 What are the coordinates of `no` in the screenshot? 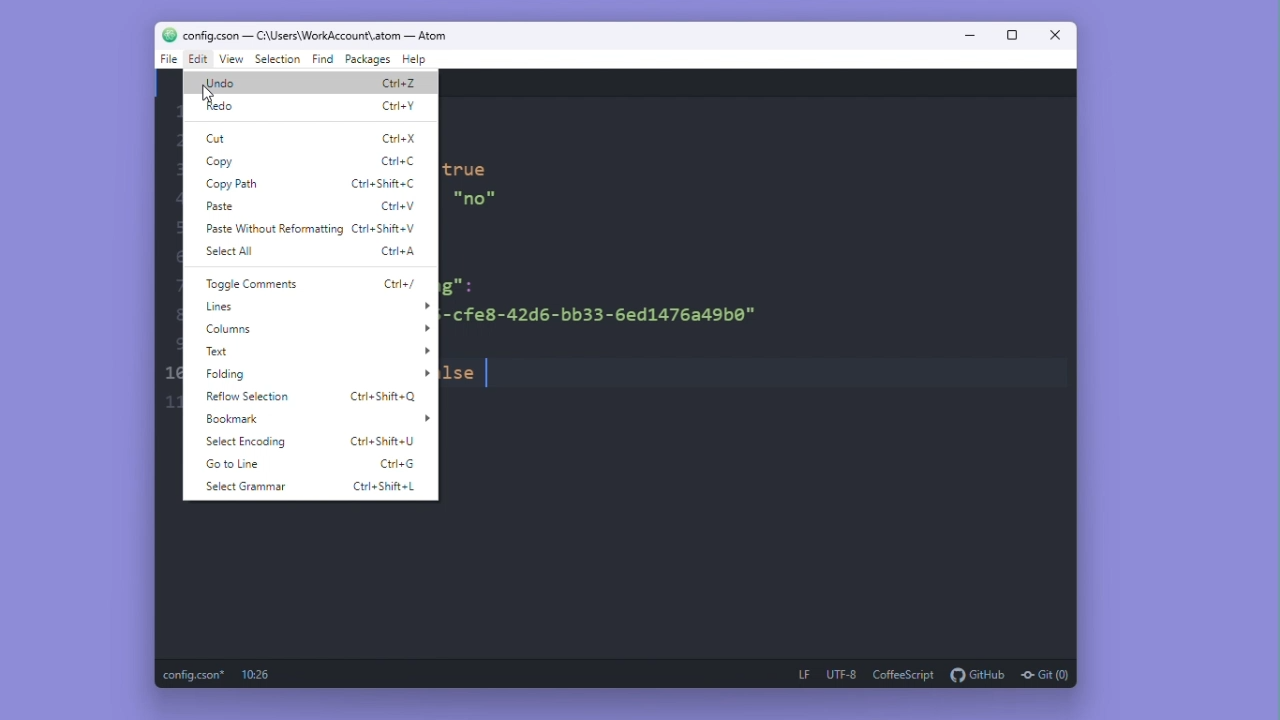 It's located at (473, 199).